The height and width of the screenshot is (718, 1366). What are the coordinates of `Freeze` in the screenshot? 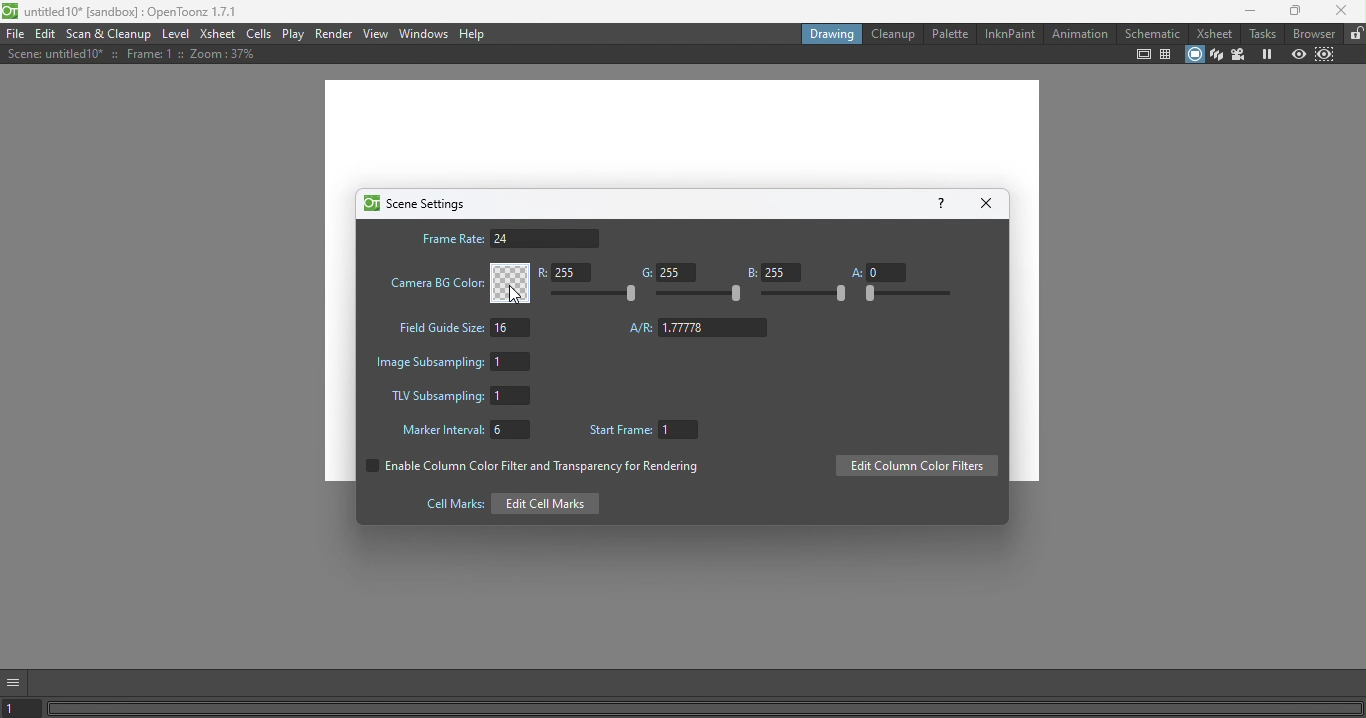 It's located at (1267, 55).